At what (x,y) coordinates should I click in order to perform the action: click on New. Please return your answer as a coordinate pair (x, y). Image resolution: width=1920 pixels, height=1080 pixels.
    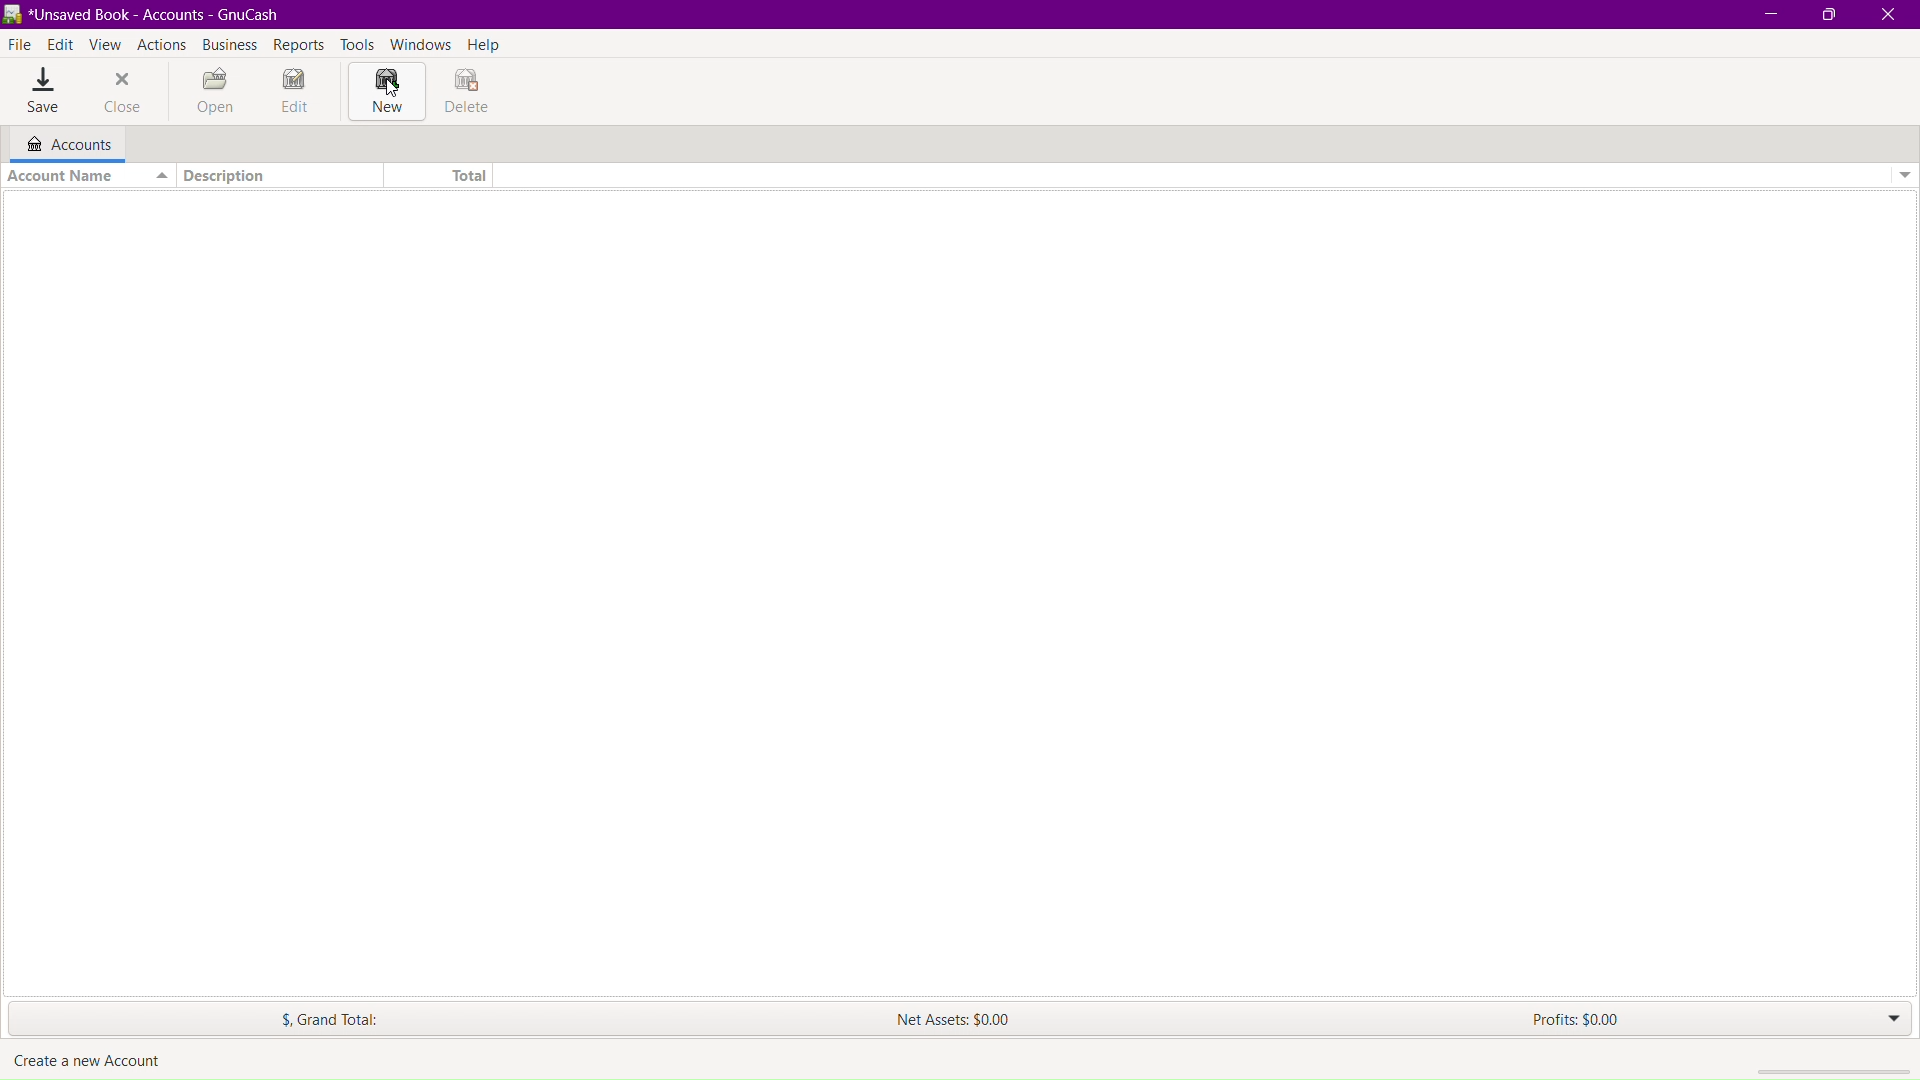
    Looking at the image, I should click on (383, 93).